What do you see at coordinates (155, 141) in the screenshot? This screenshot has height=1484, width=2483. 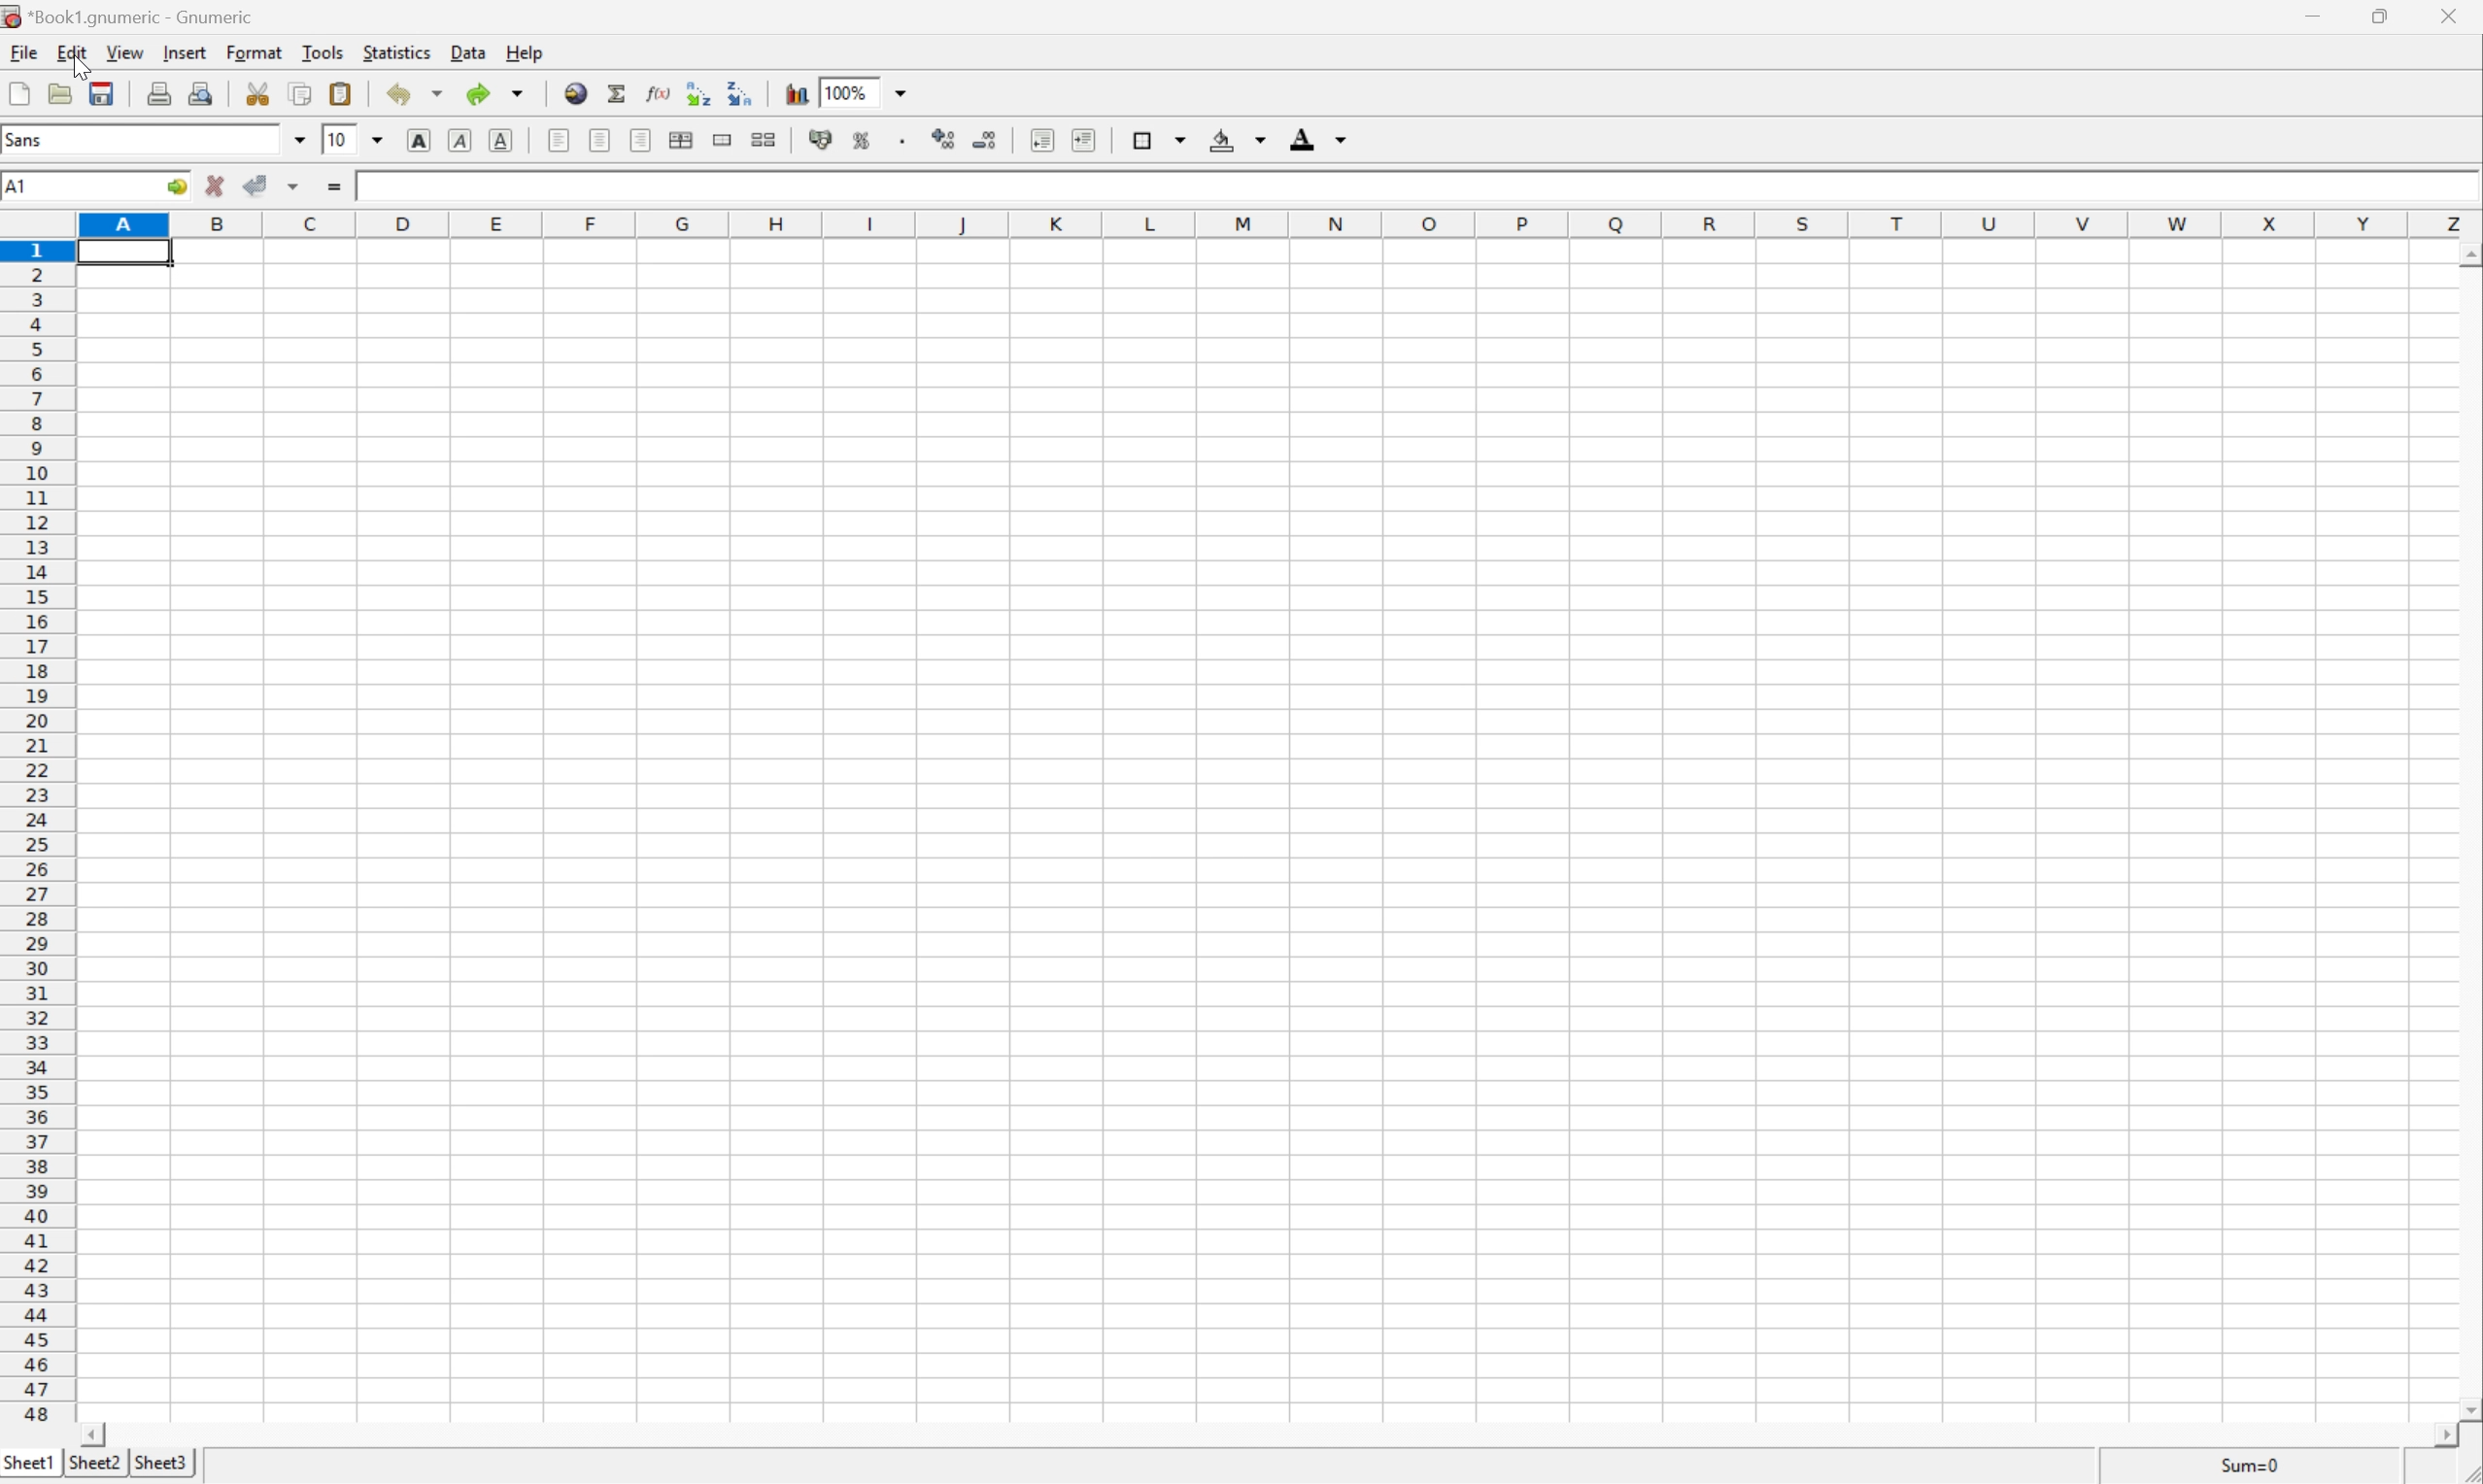 I see `Font name - sans` at bounding box center [155, 141].